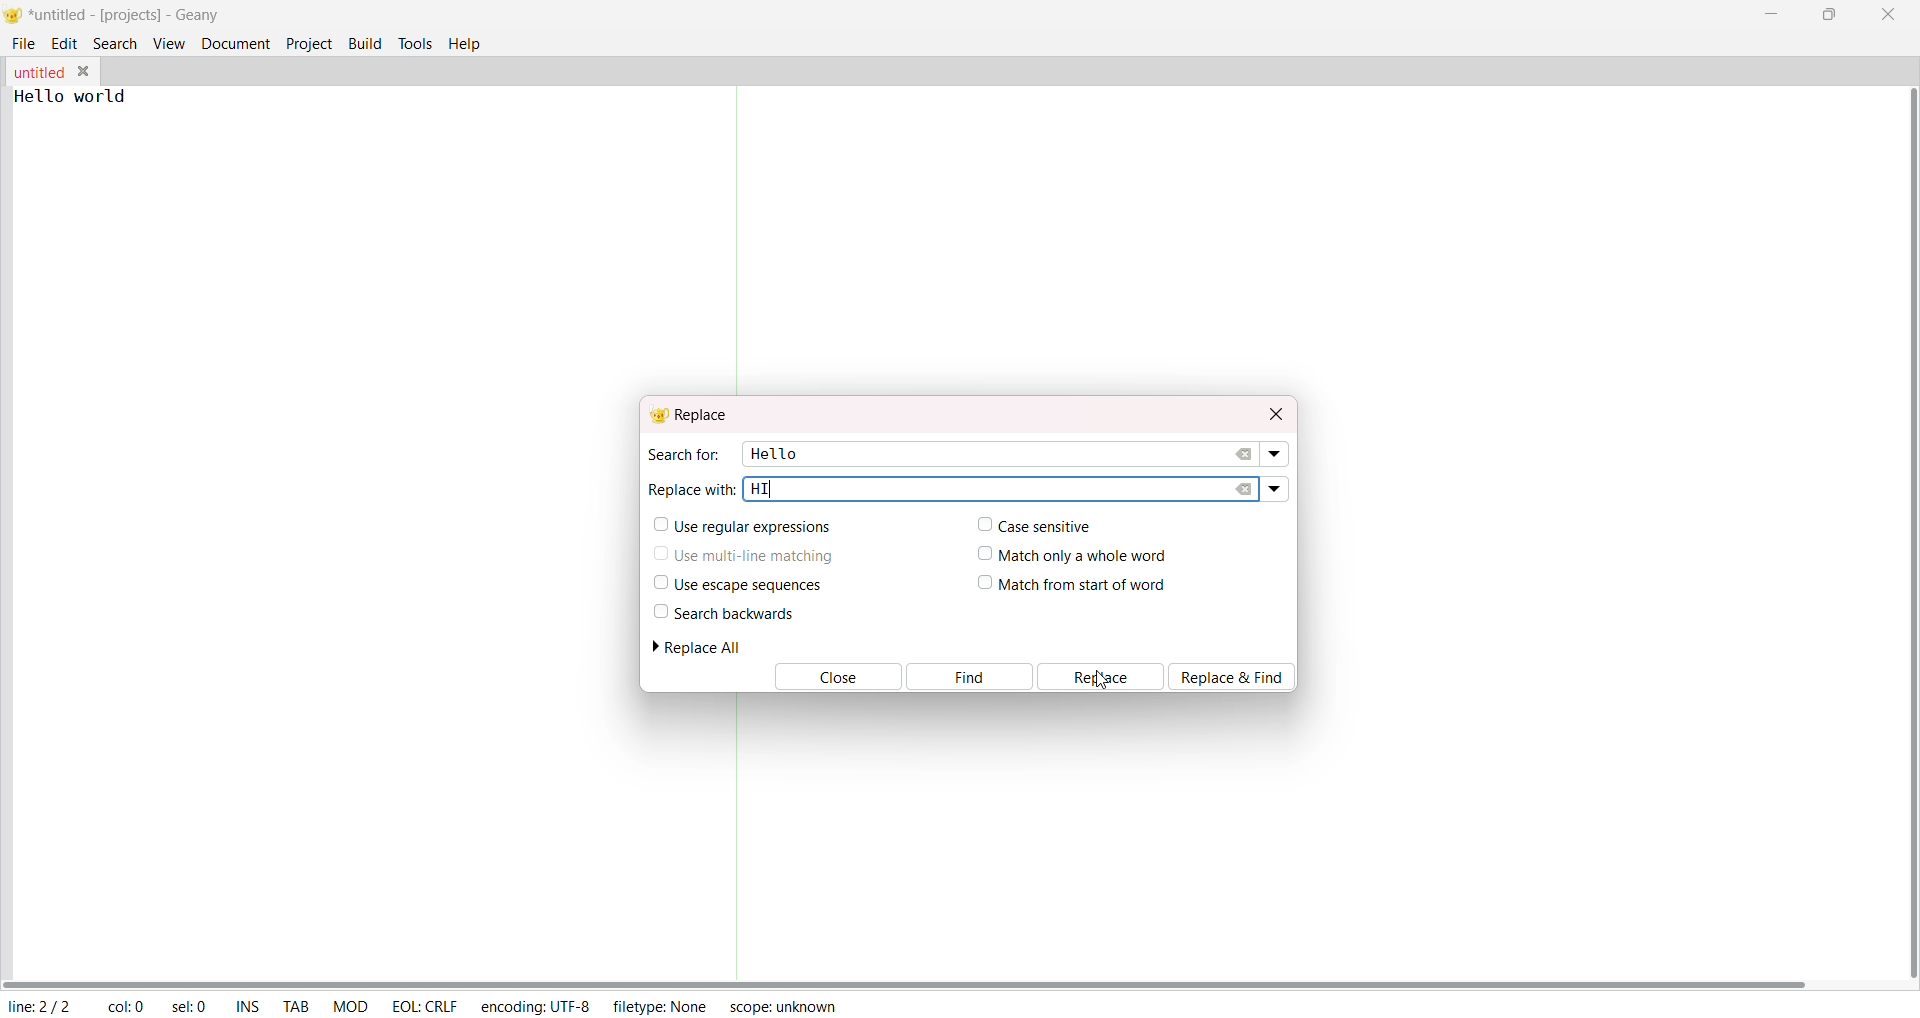 This screenshot has height=1018, width=1920. What do you see at coordinates (1272, 411) in the screenshot?
I see `close dialog` at bounding box center [1272, 411].